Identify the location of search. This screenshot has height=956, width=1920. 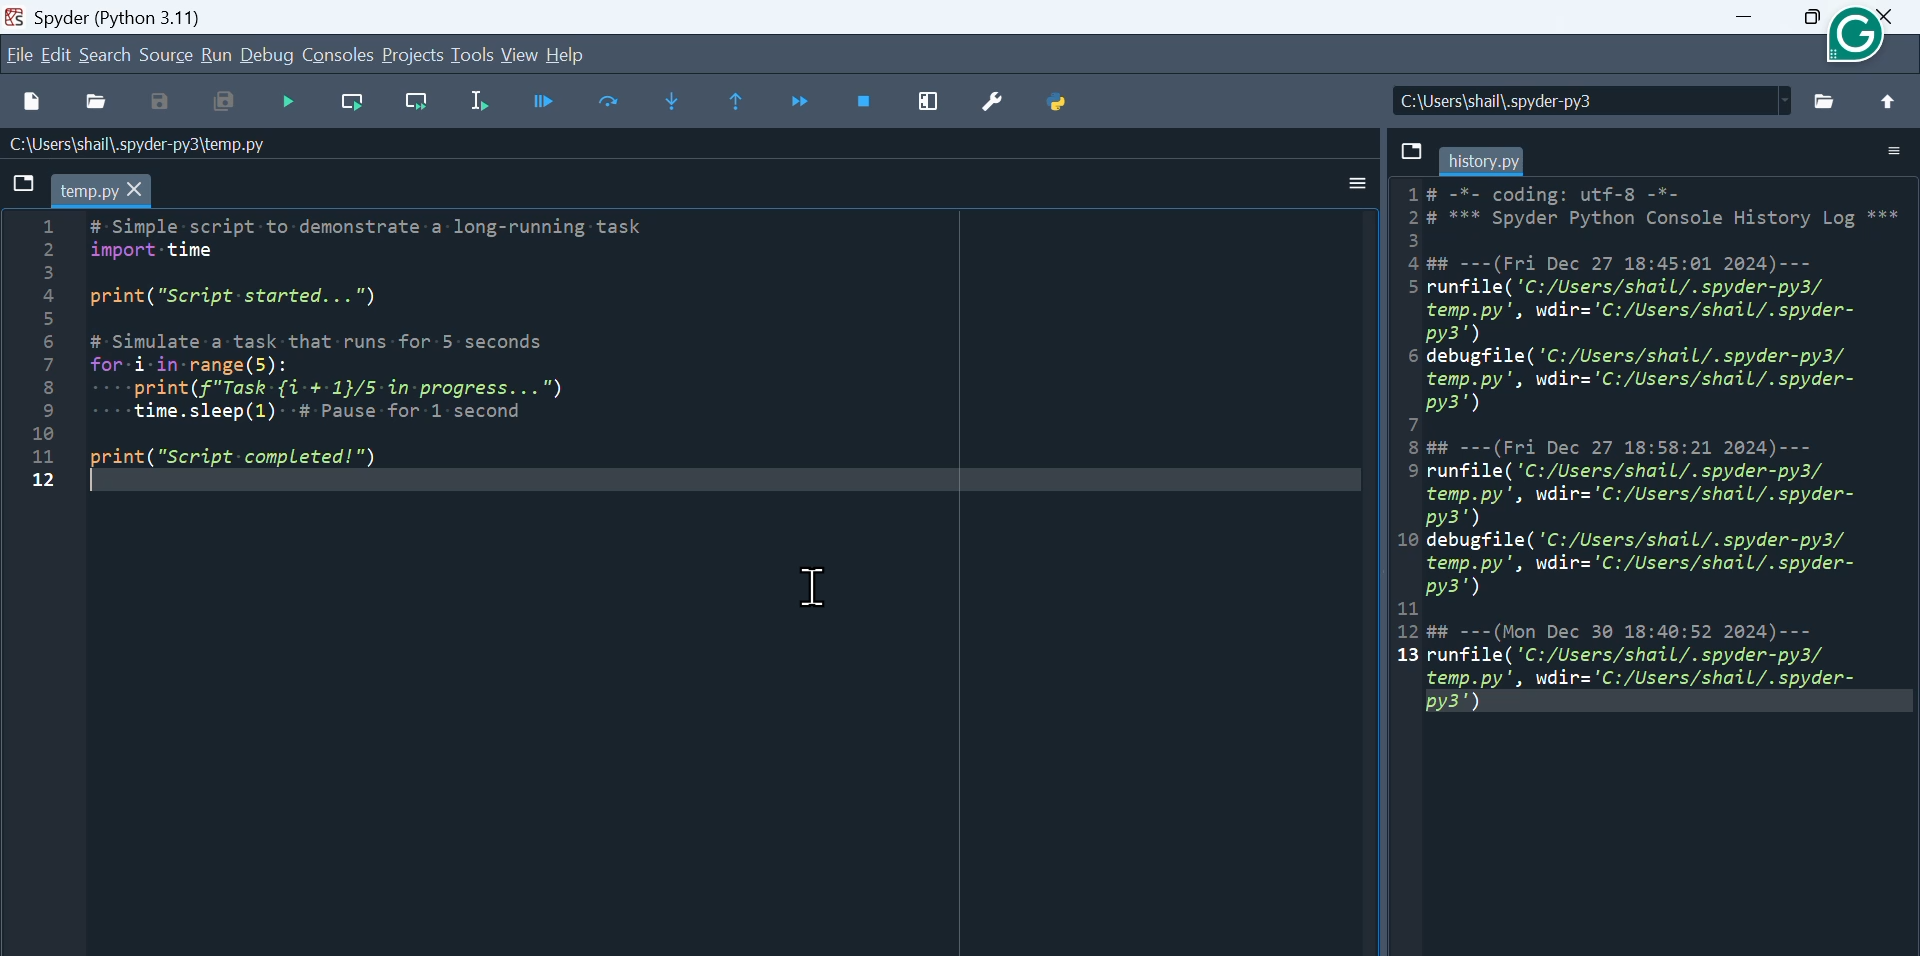
(104, 56).